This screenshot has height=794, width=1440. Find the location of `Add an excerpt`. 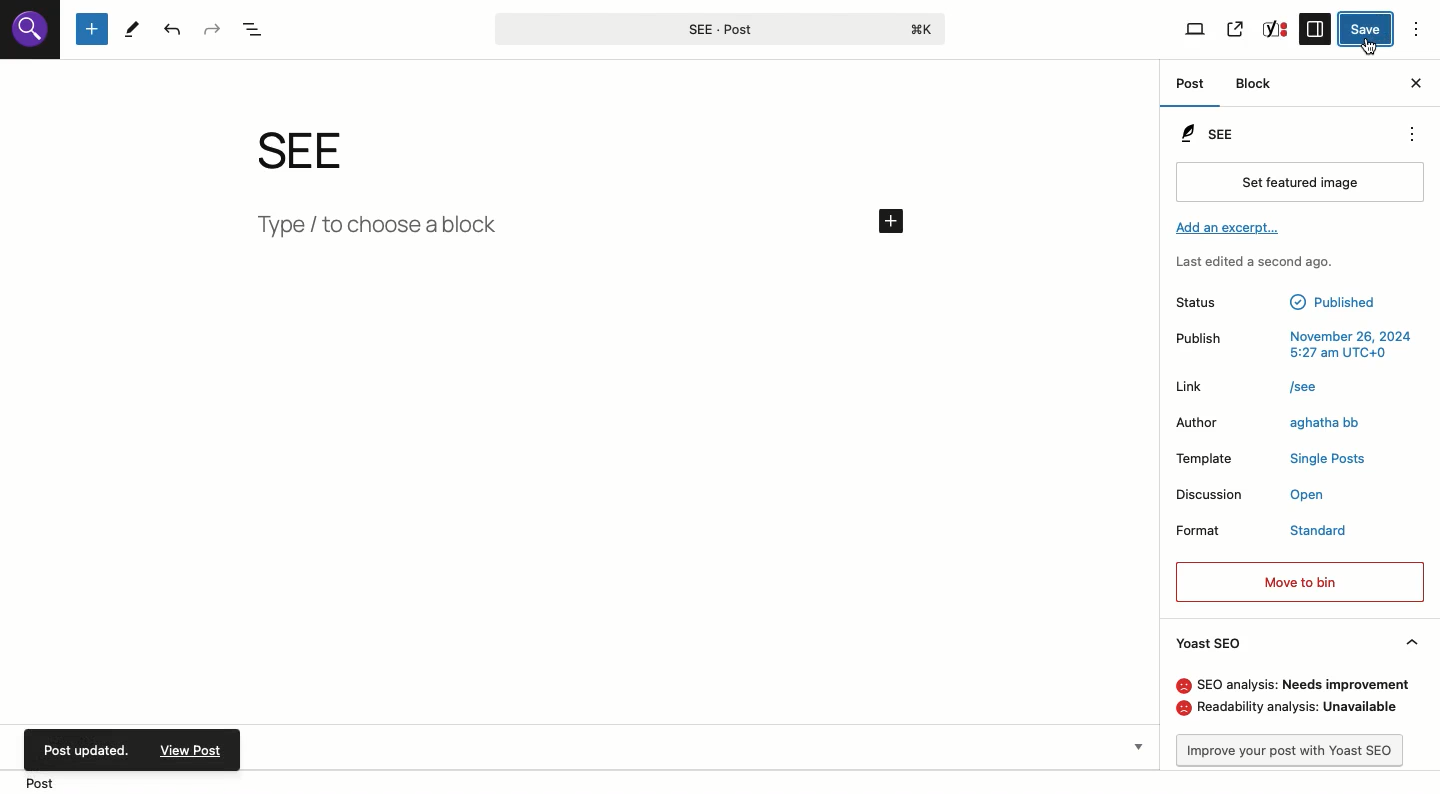

Add an excerpt is located at coordinates (1231, 228).